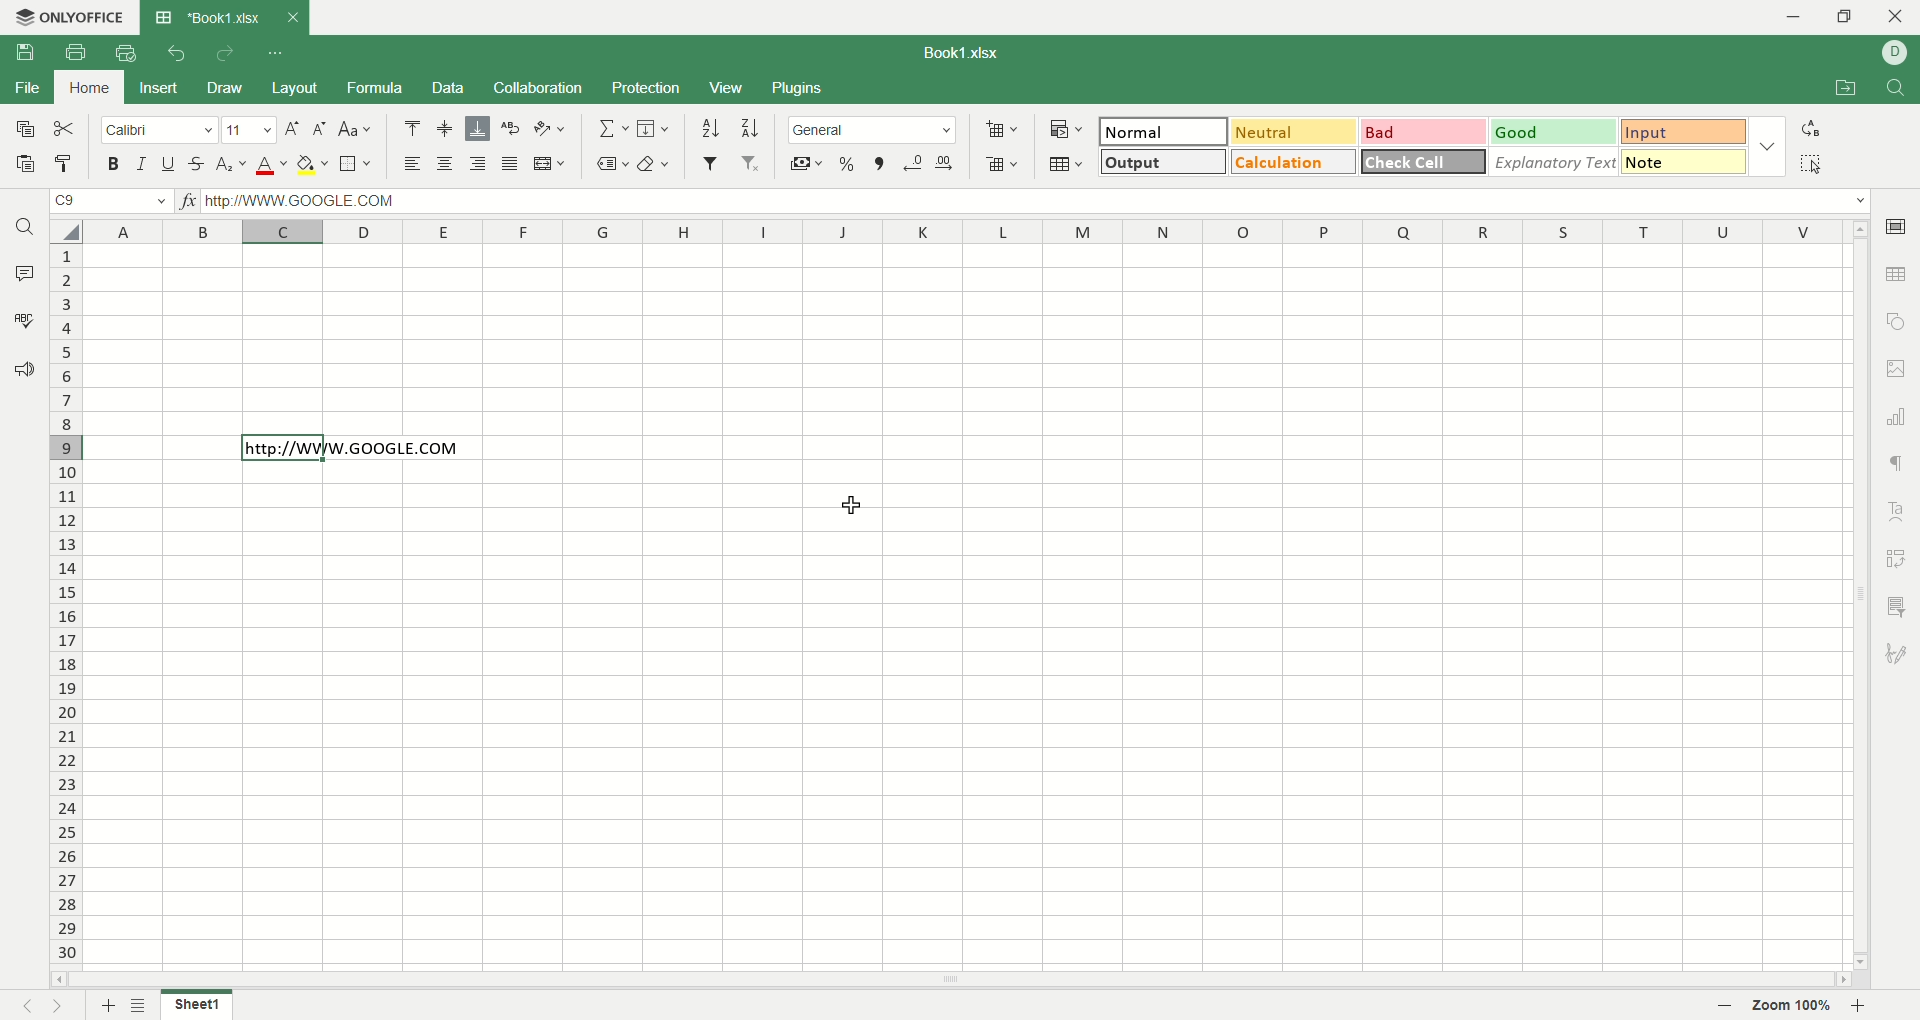  Describe the element at coordinates (1897, 460) in the screenshot. I see `paragraph settings` at that location.